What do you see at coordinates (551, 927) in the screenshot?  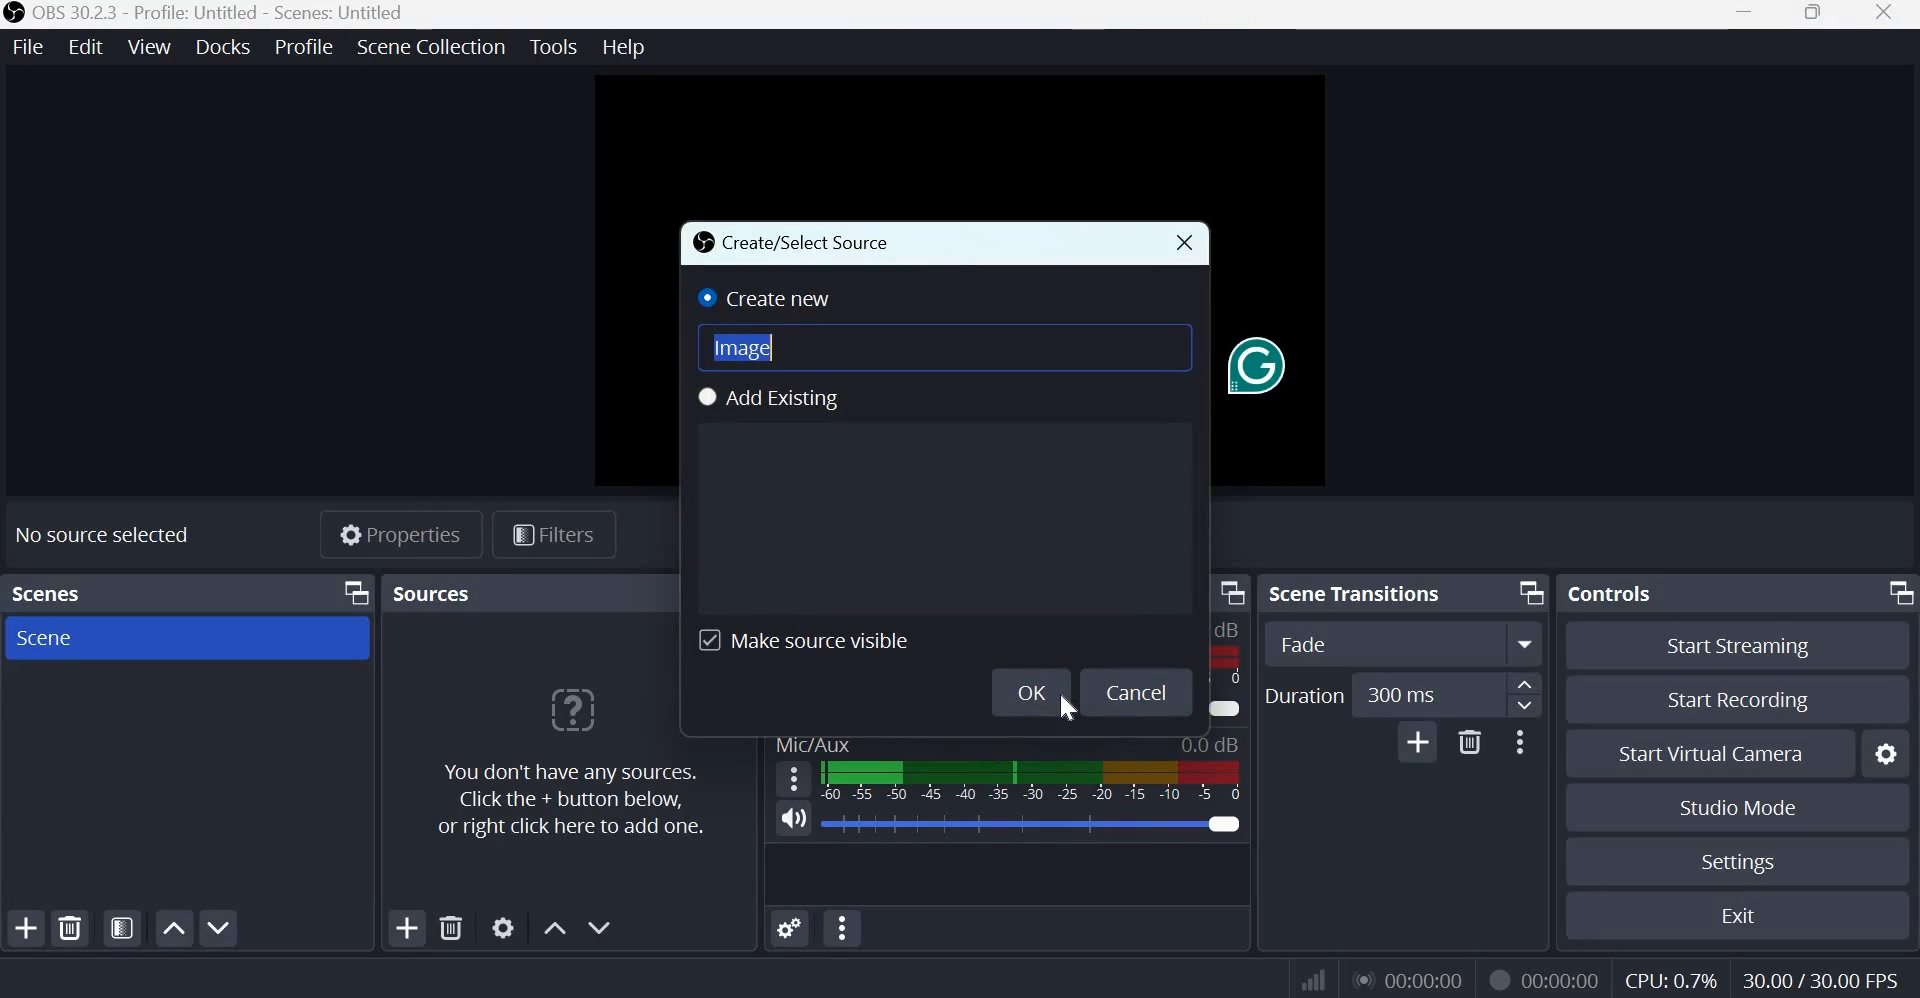 I see `Move source(s) up` at bounding box center [551, 927].